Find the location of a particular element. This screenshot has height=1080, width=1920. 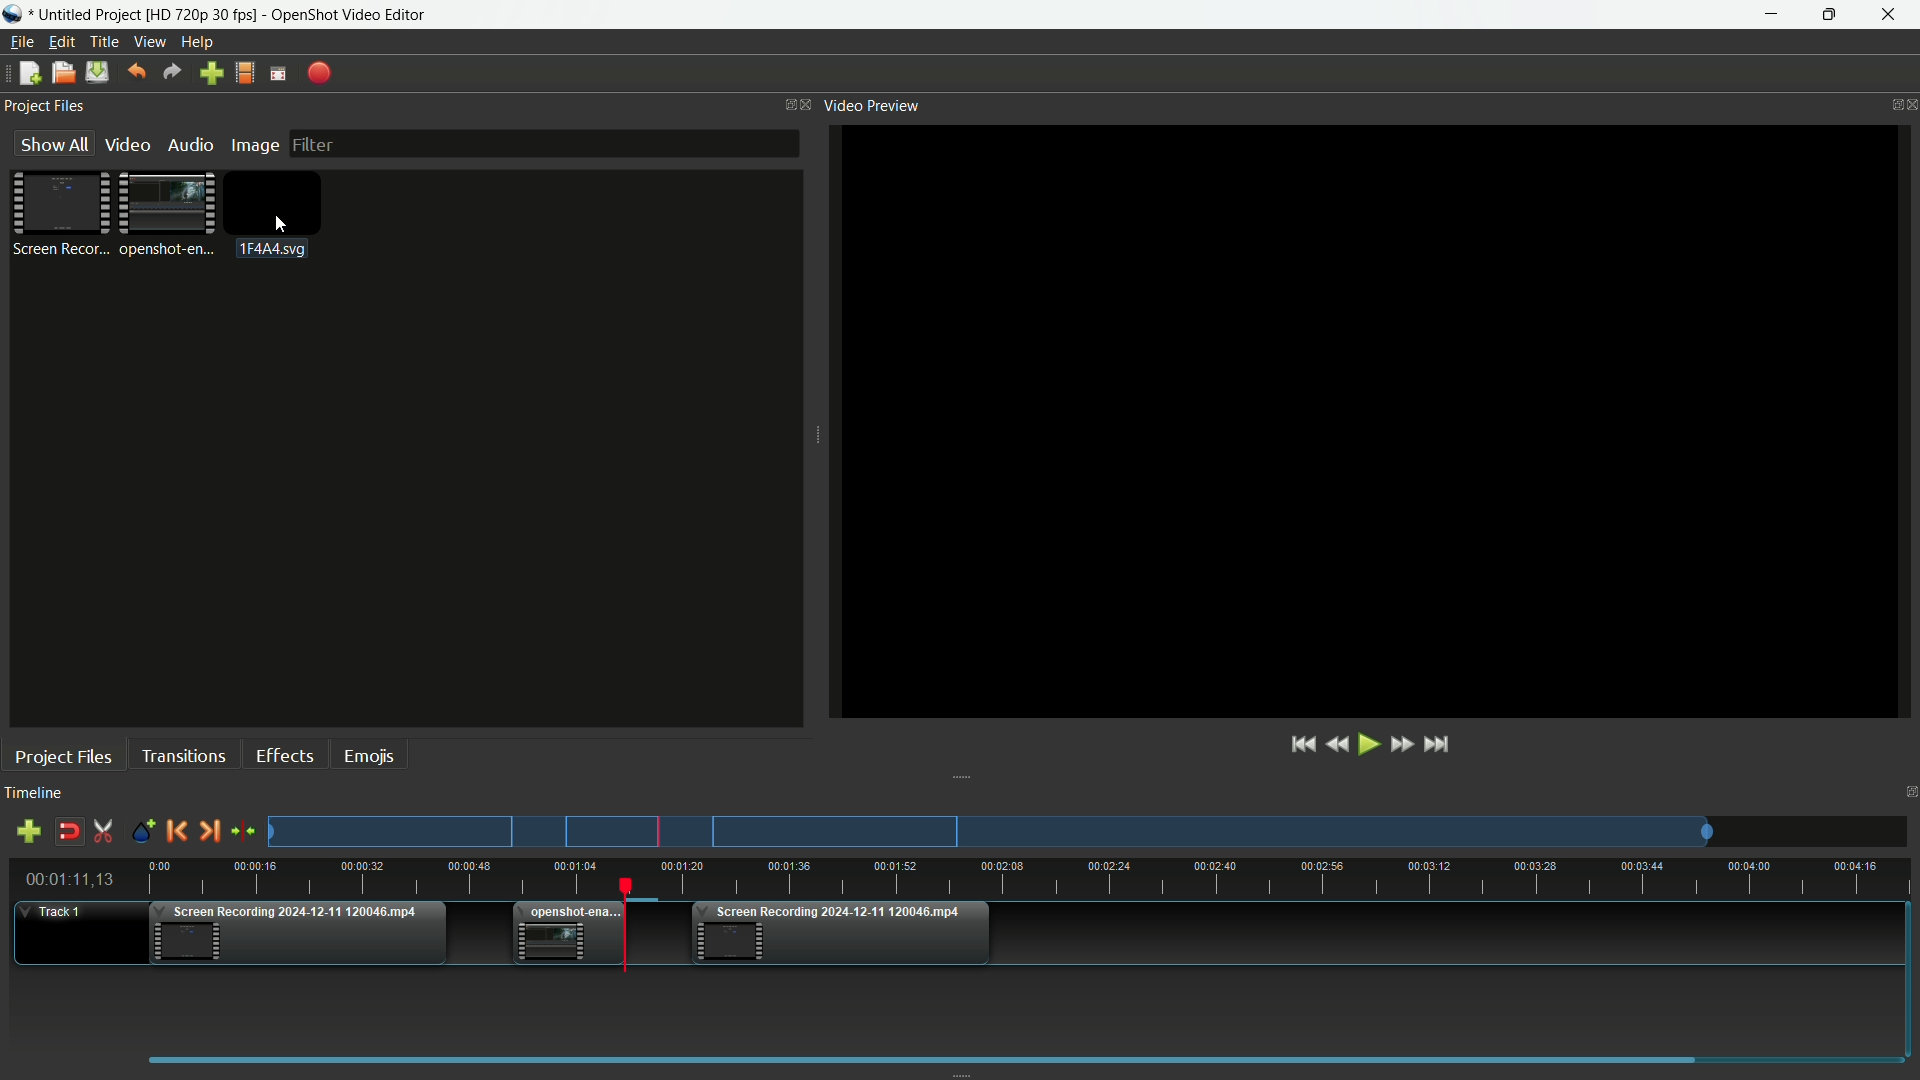

Image is located at coordinates (254, 147).